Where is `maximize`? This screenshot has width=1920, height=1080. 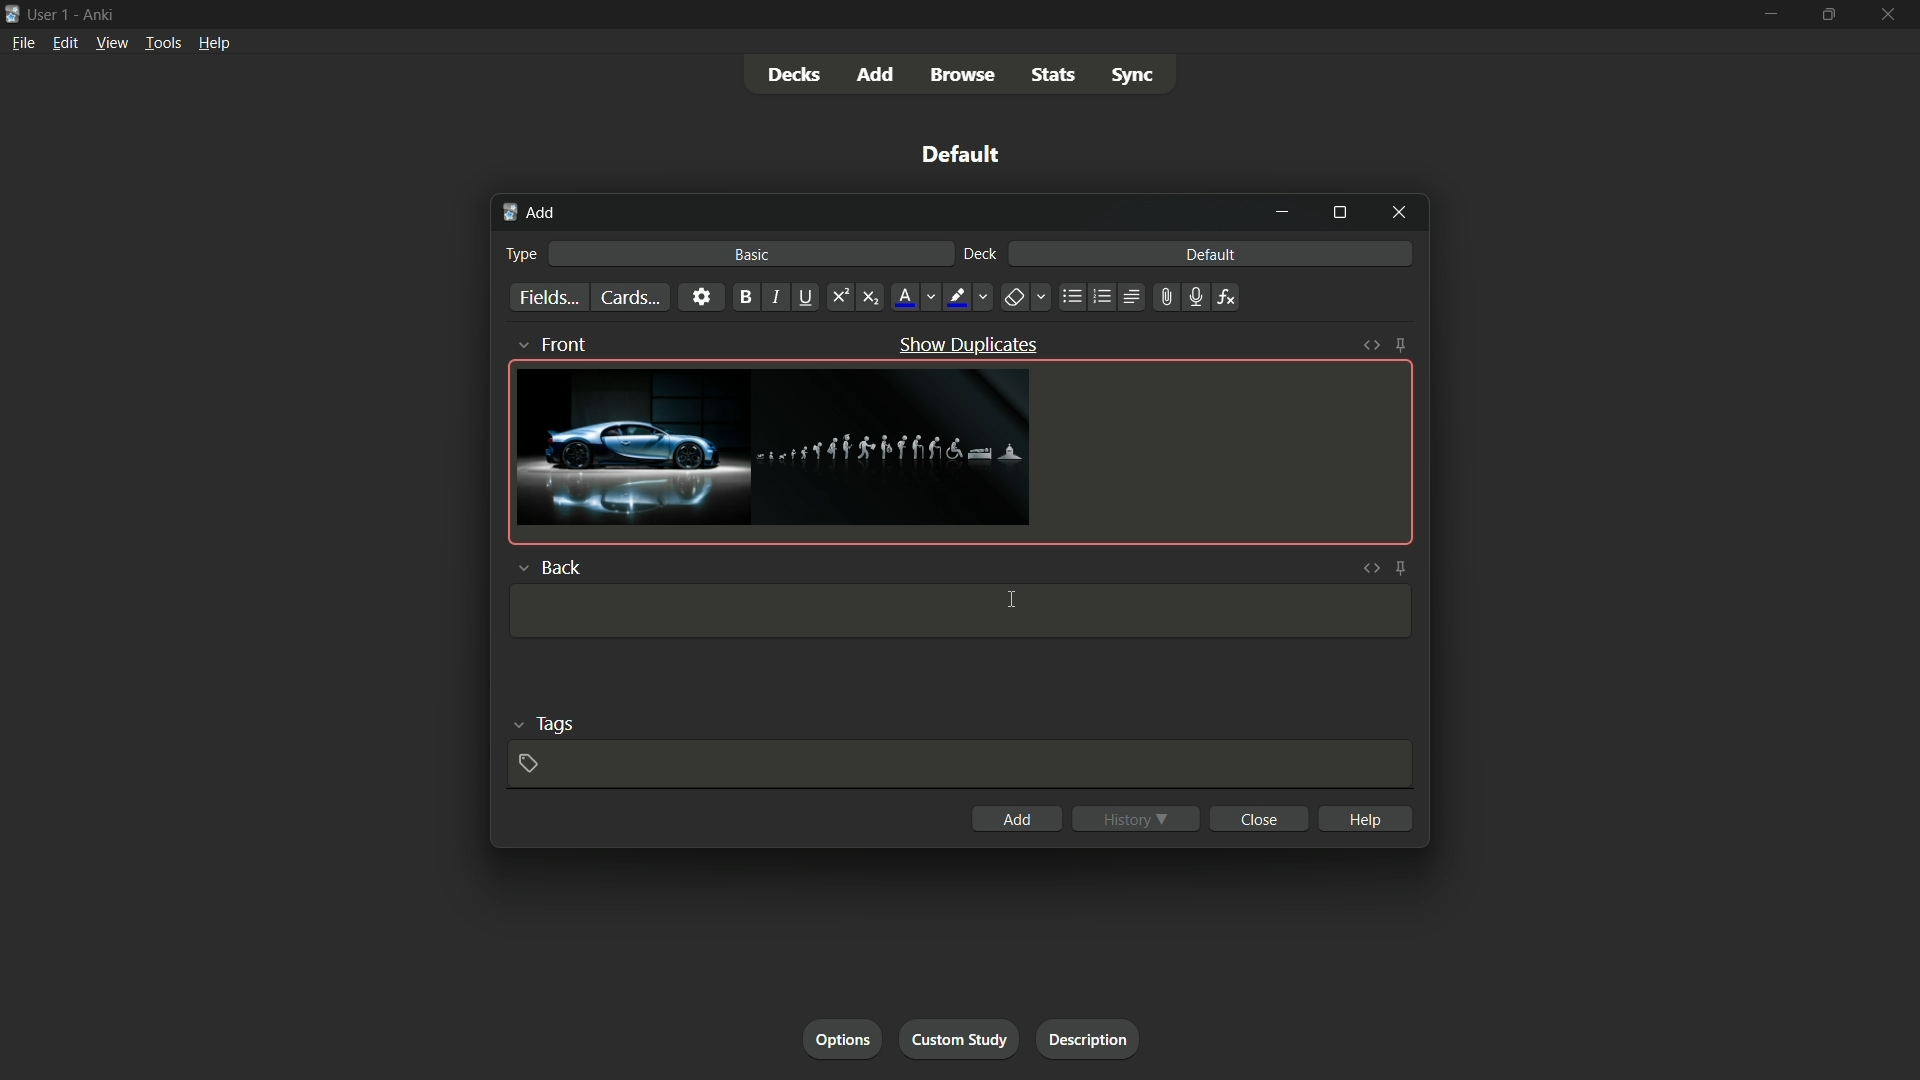 maximize is located at coordinates (1829, 15).